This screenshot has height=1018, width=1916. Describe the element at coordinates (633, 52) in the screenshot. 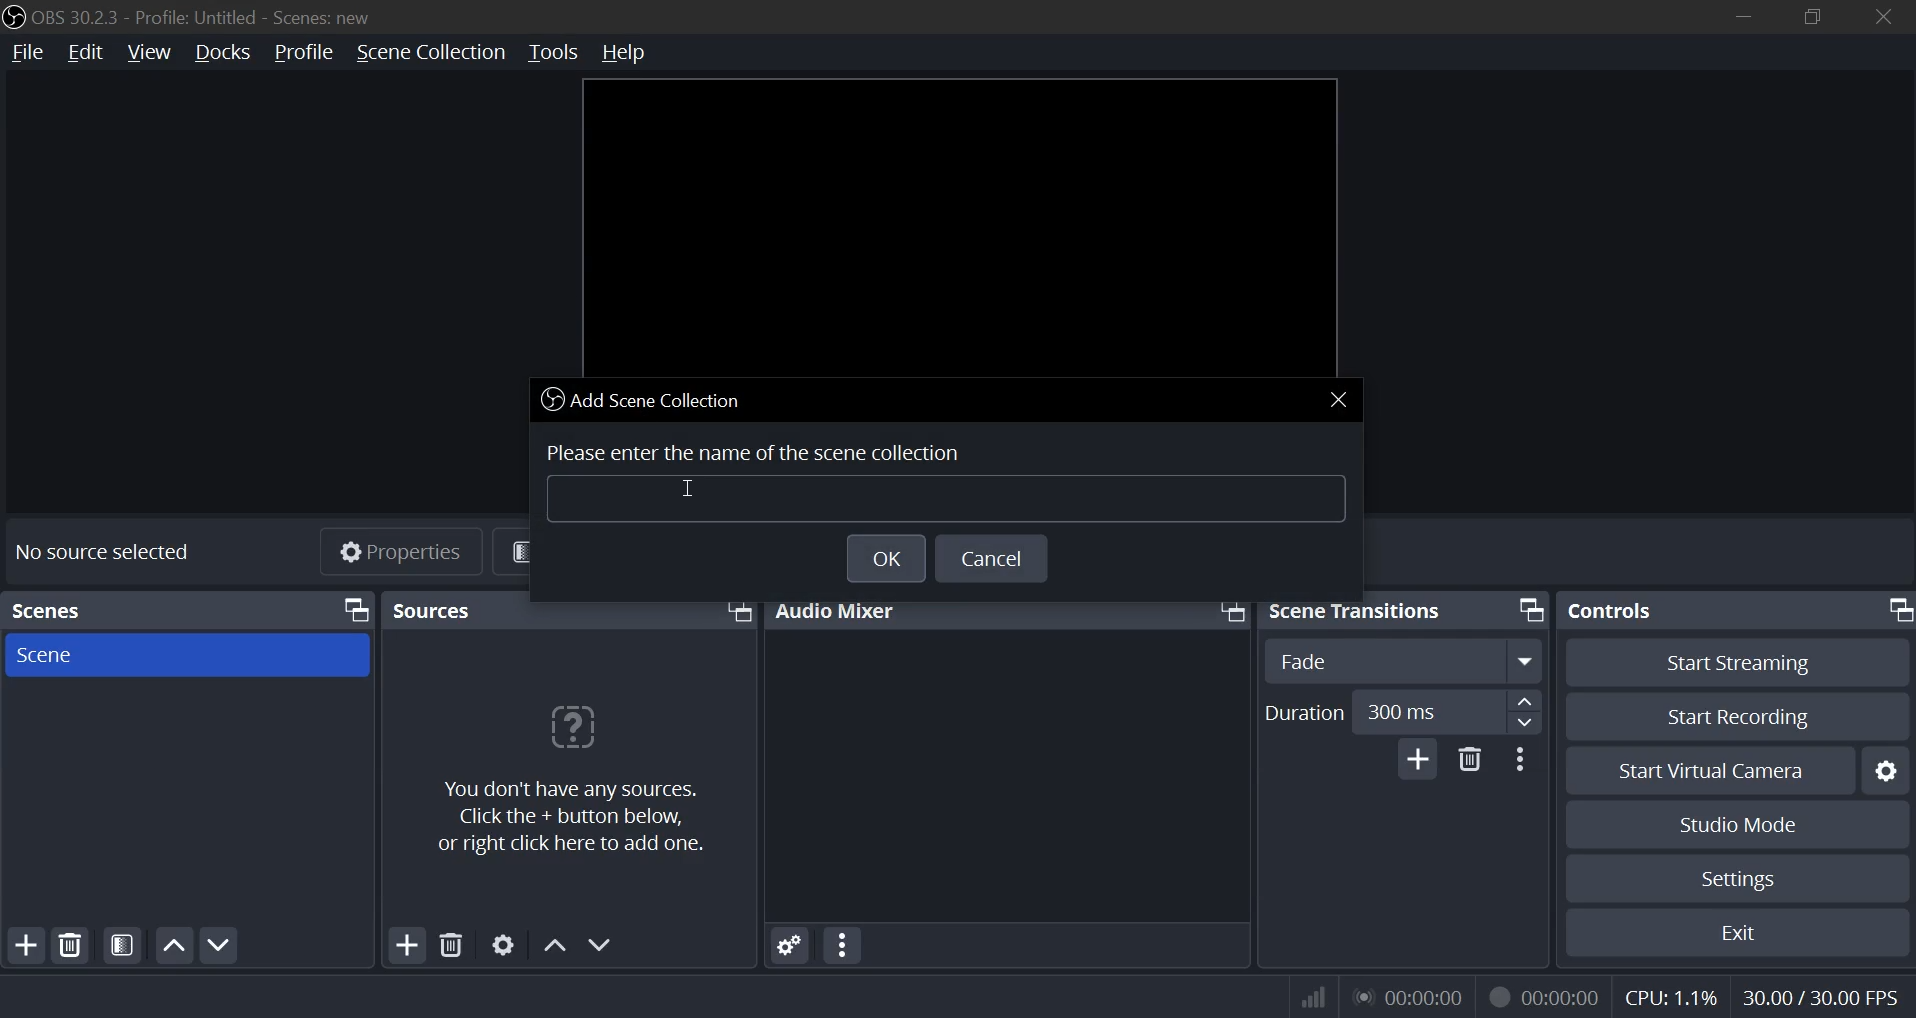

I see `help` at that location.